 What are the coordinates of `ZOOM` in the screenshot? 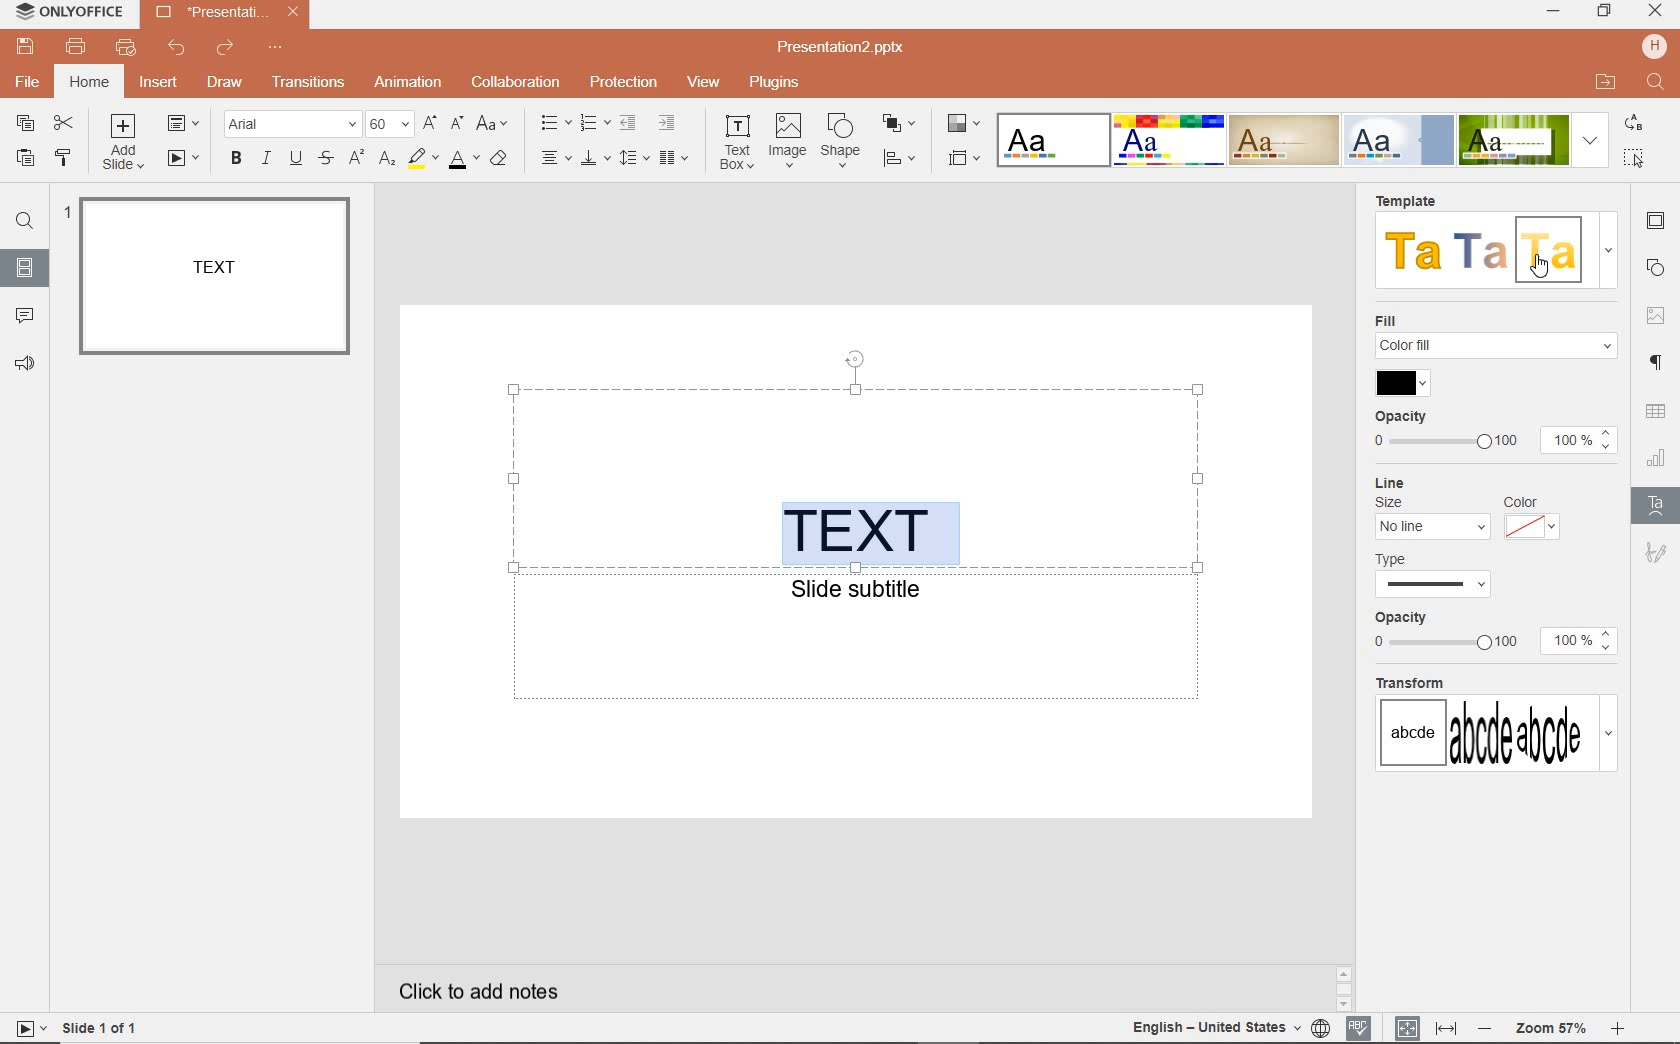 It's located at (1549, 1029).